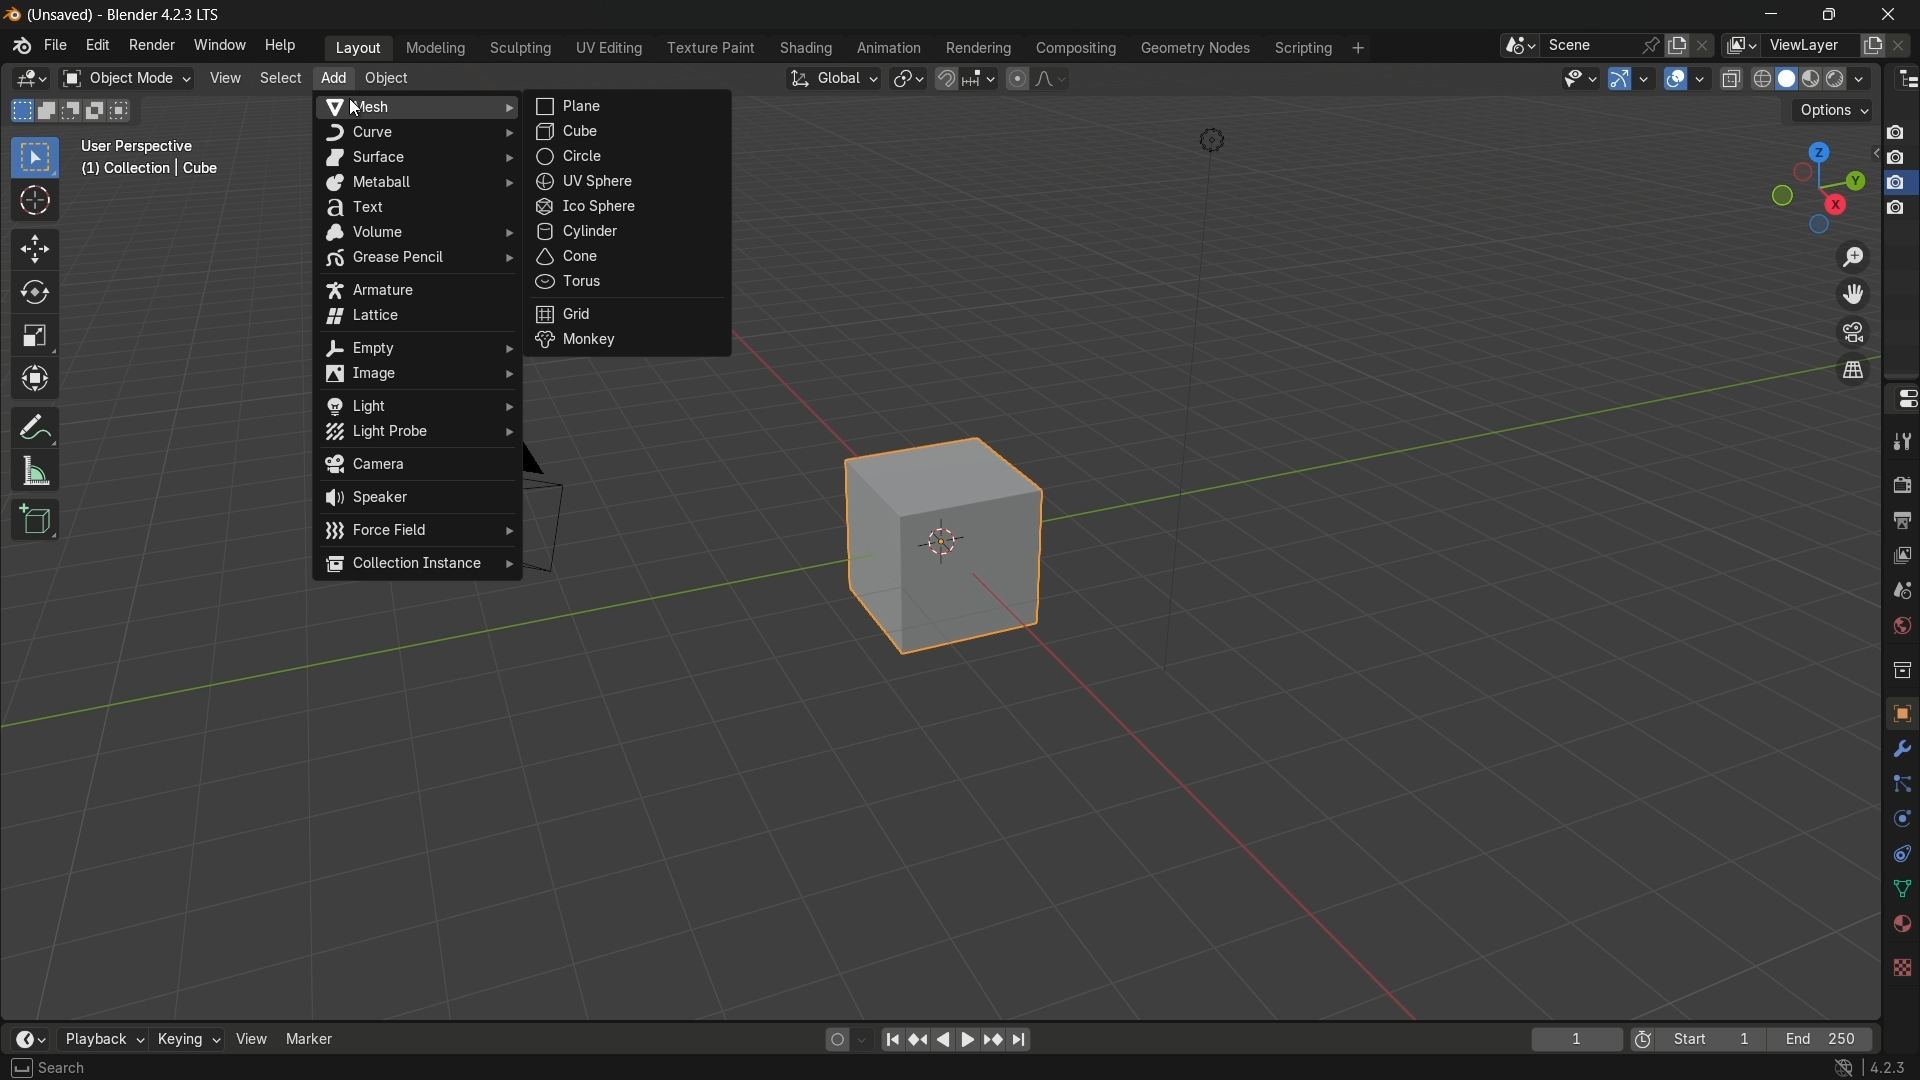 This screenshot has height=1080, width=1920. I want to click on select, so click(278, 78).